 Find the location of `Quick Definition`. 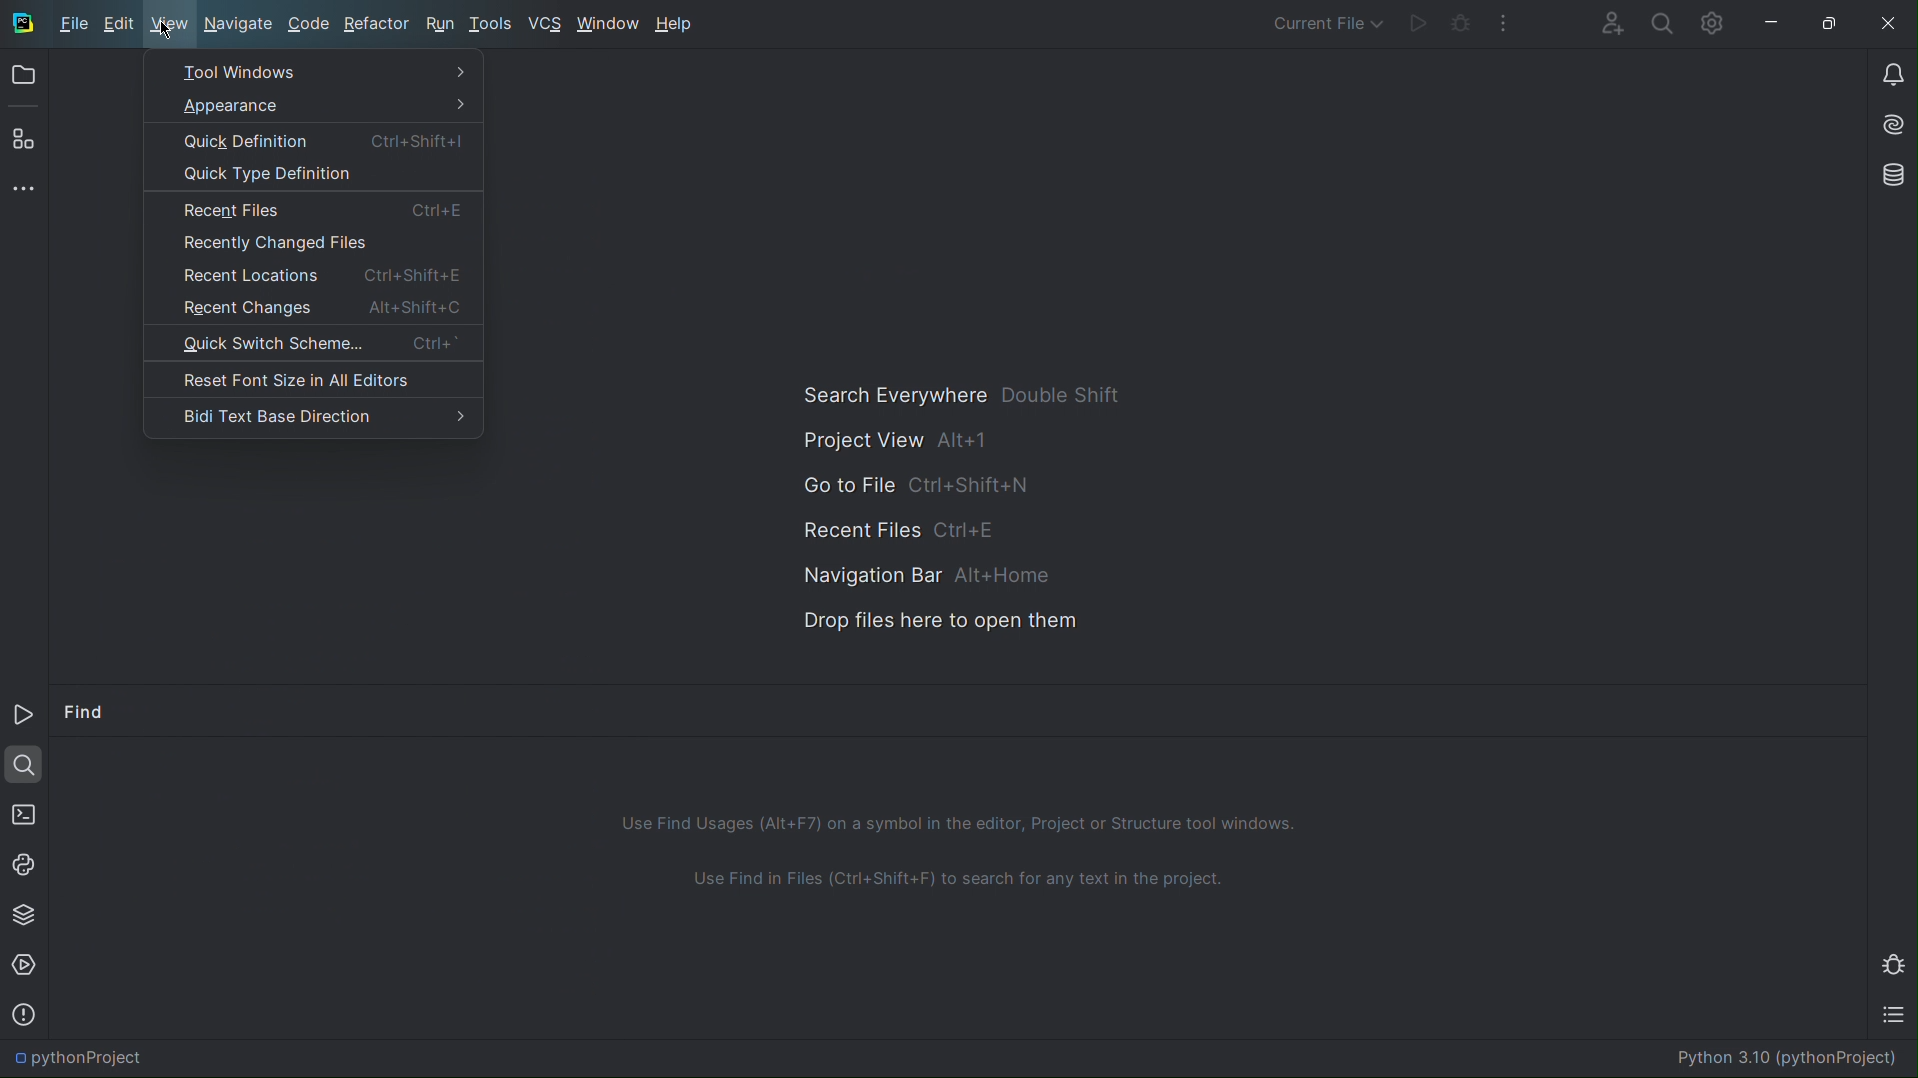

Quick Definition is located at coordinates (315, 142).